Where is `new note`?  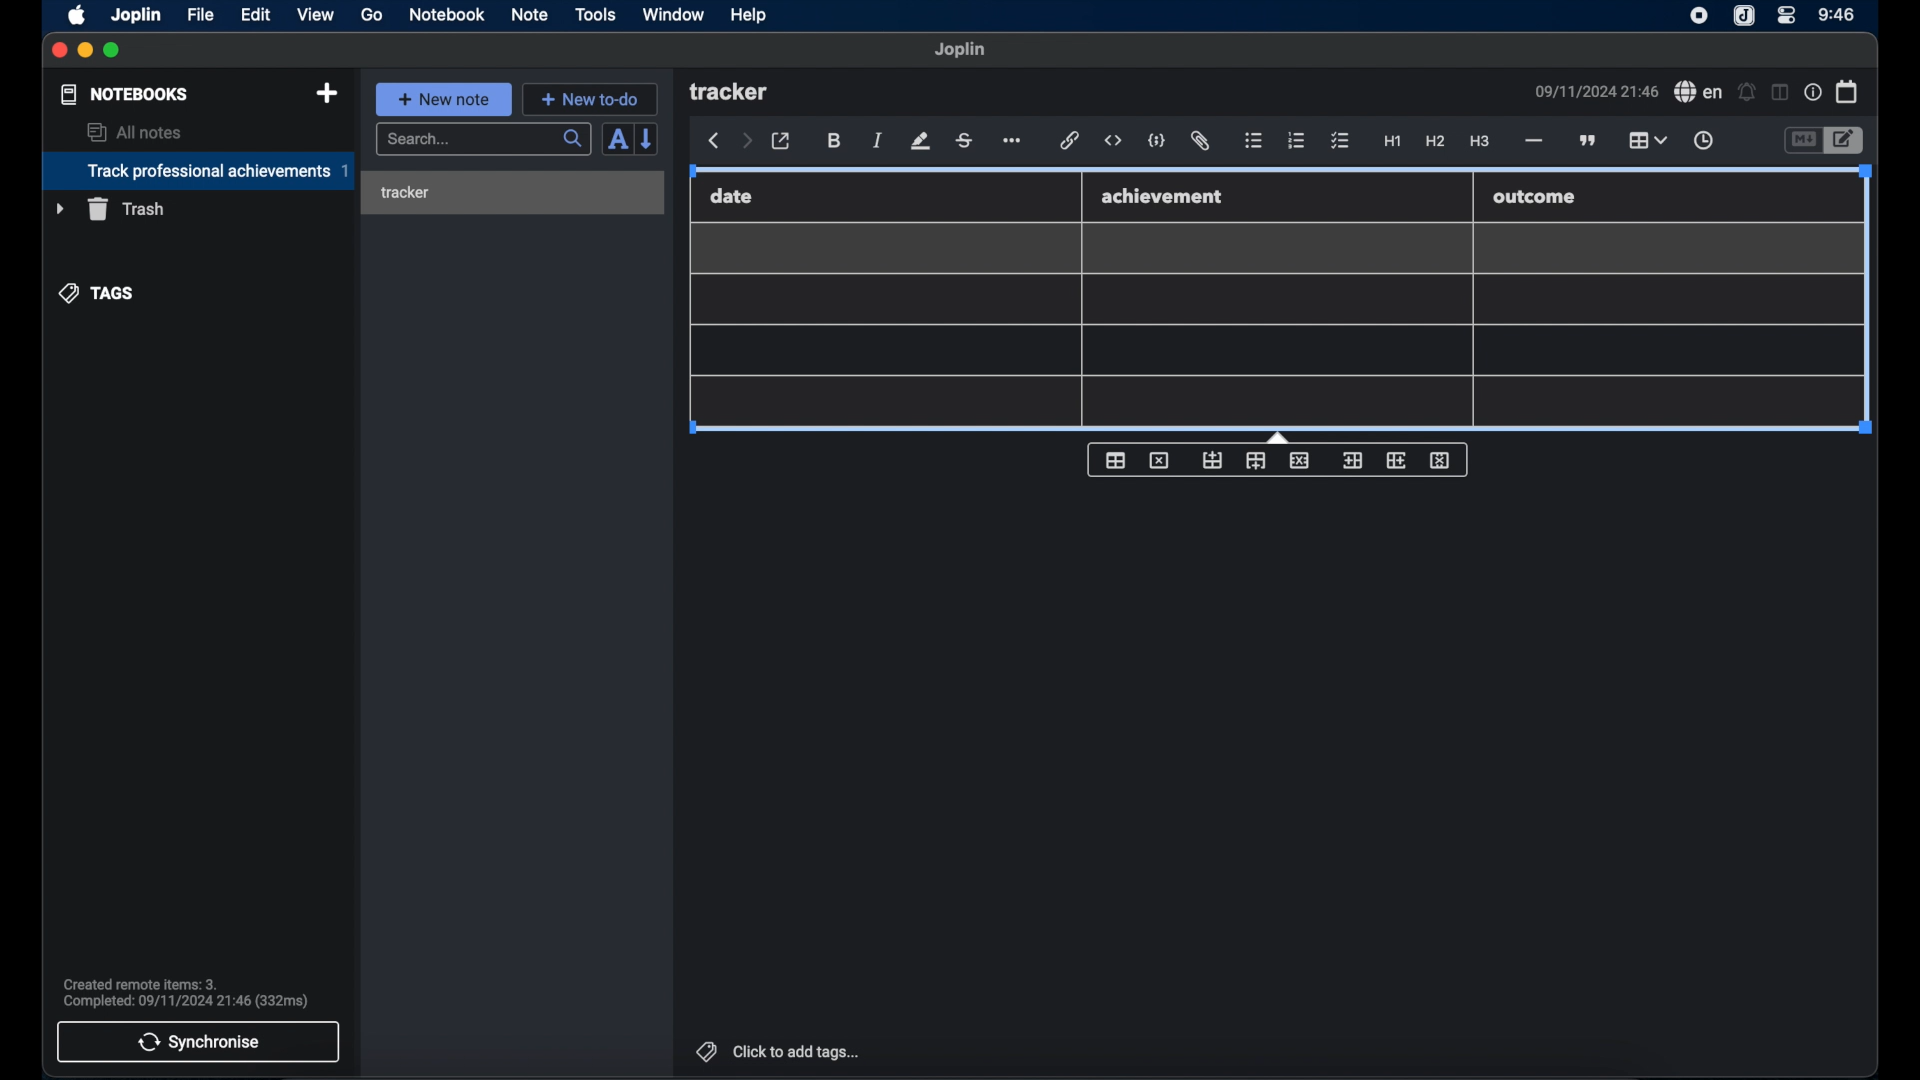
new note is located at coordinates (443, 98).